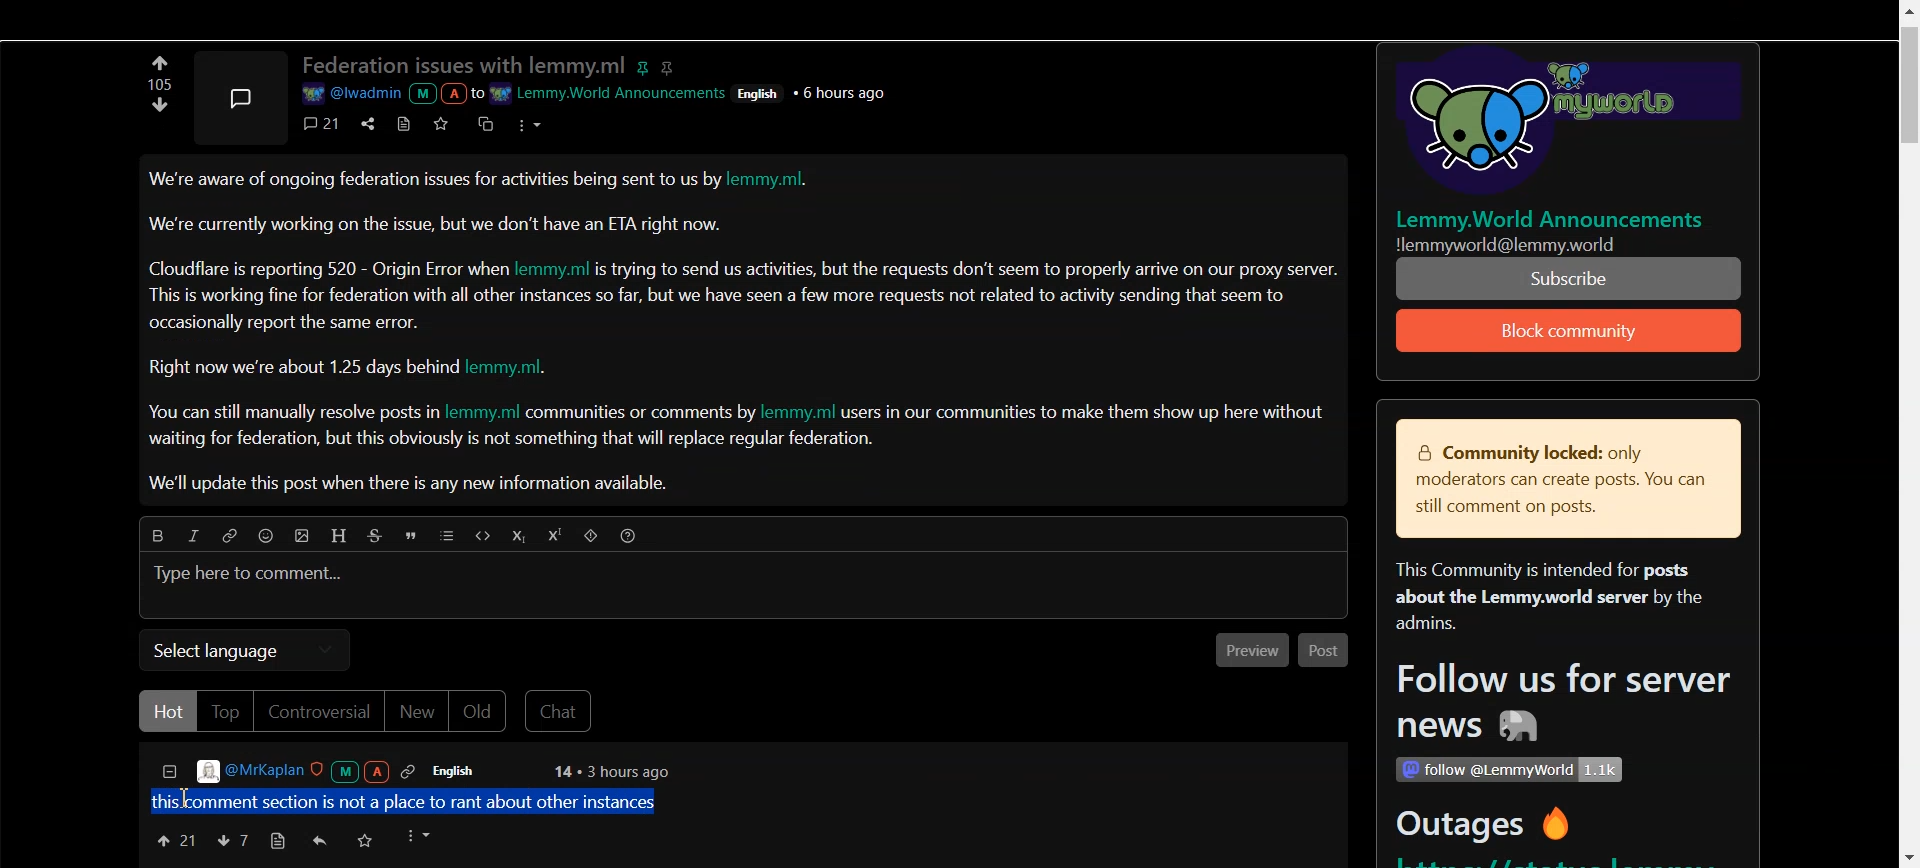 Image resolution: width=1920 pixels, height=868 pixels. What do you see at coordinates (517, 537) in the screenshot?
I see `Subscript` at bounding box center [517, 537].